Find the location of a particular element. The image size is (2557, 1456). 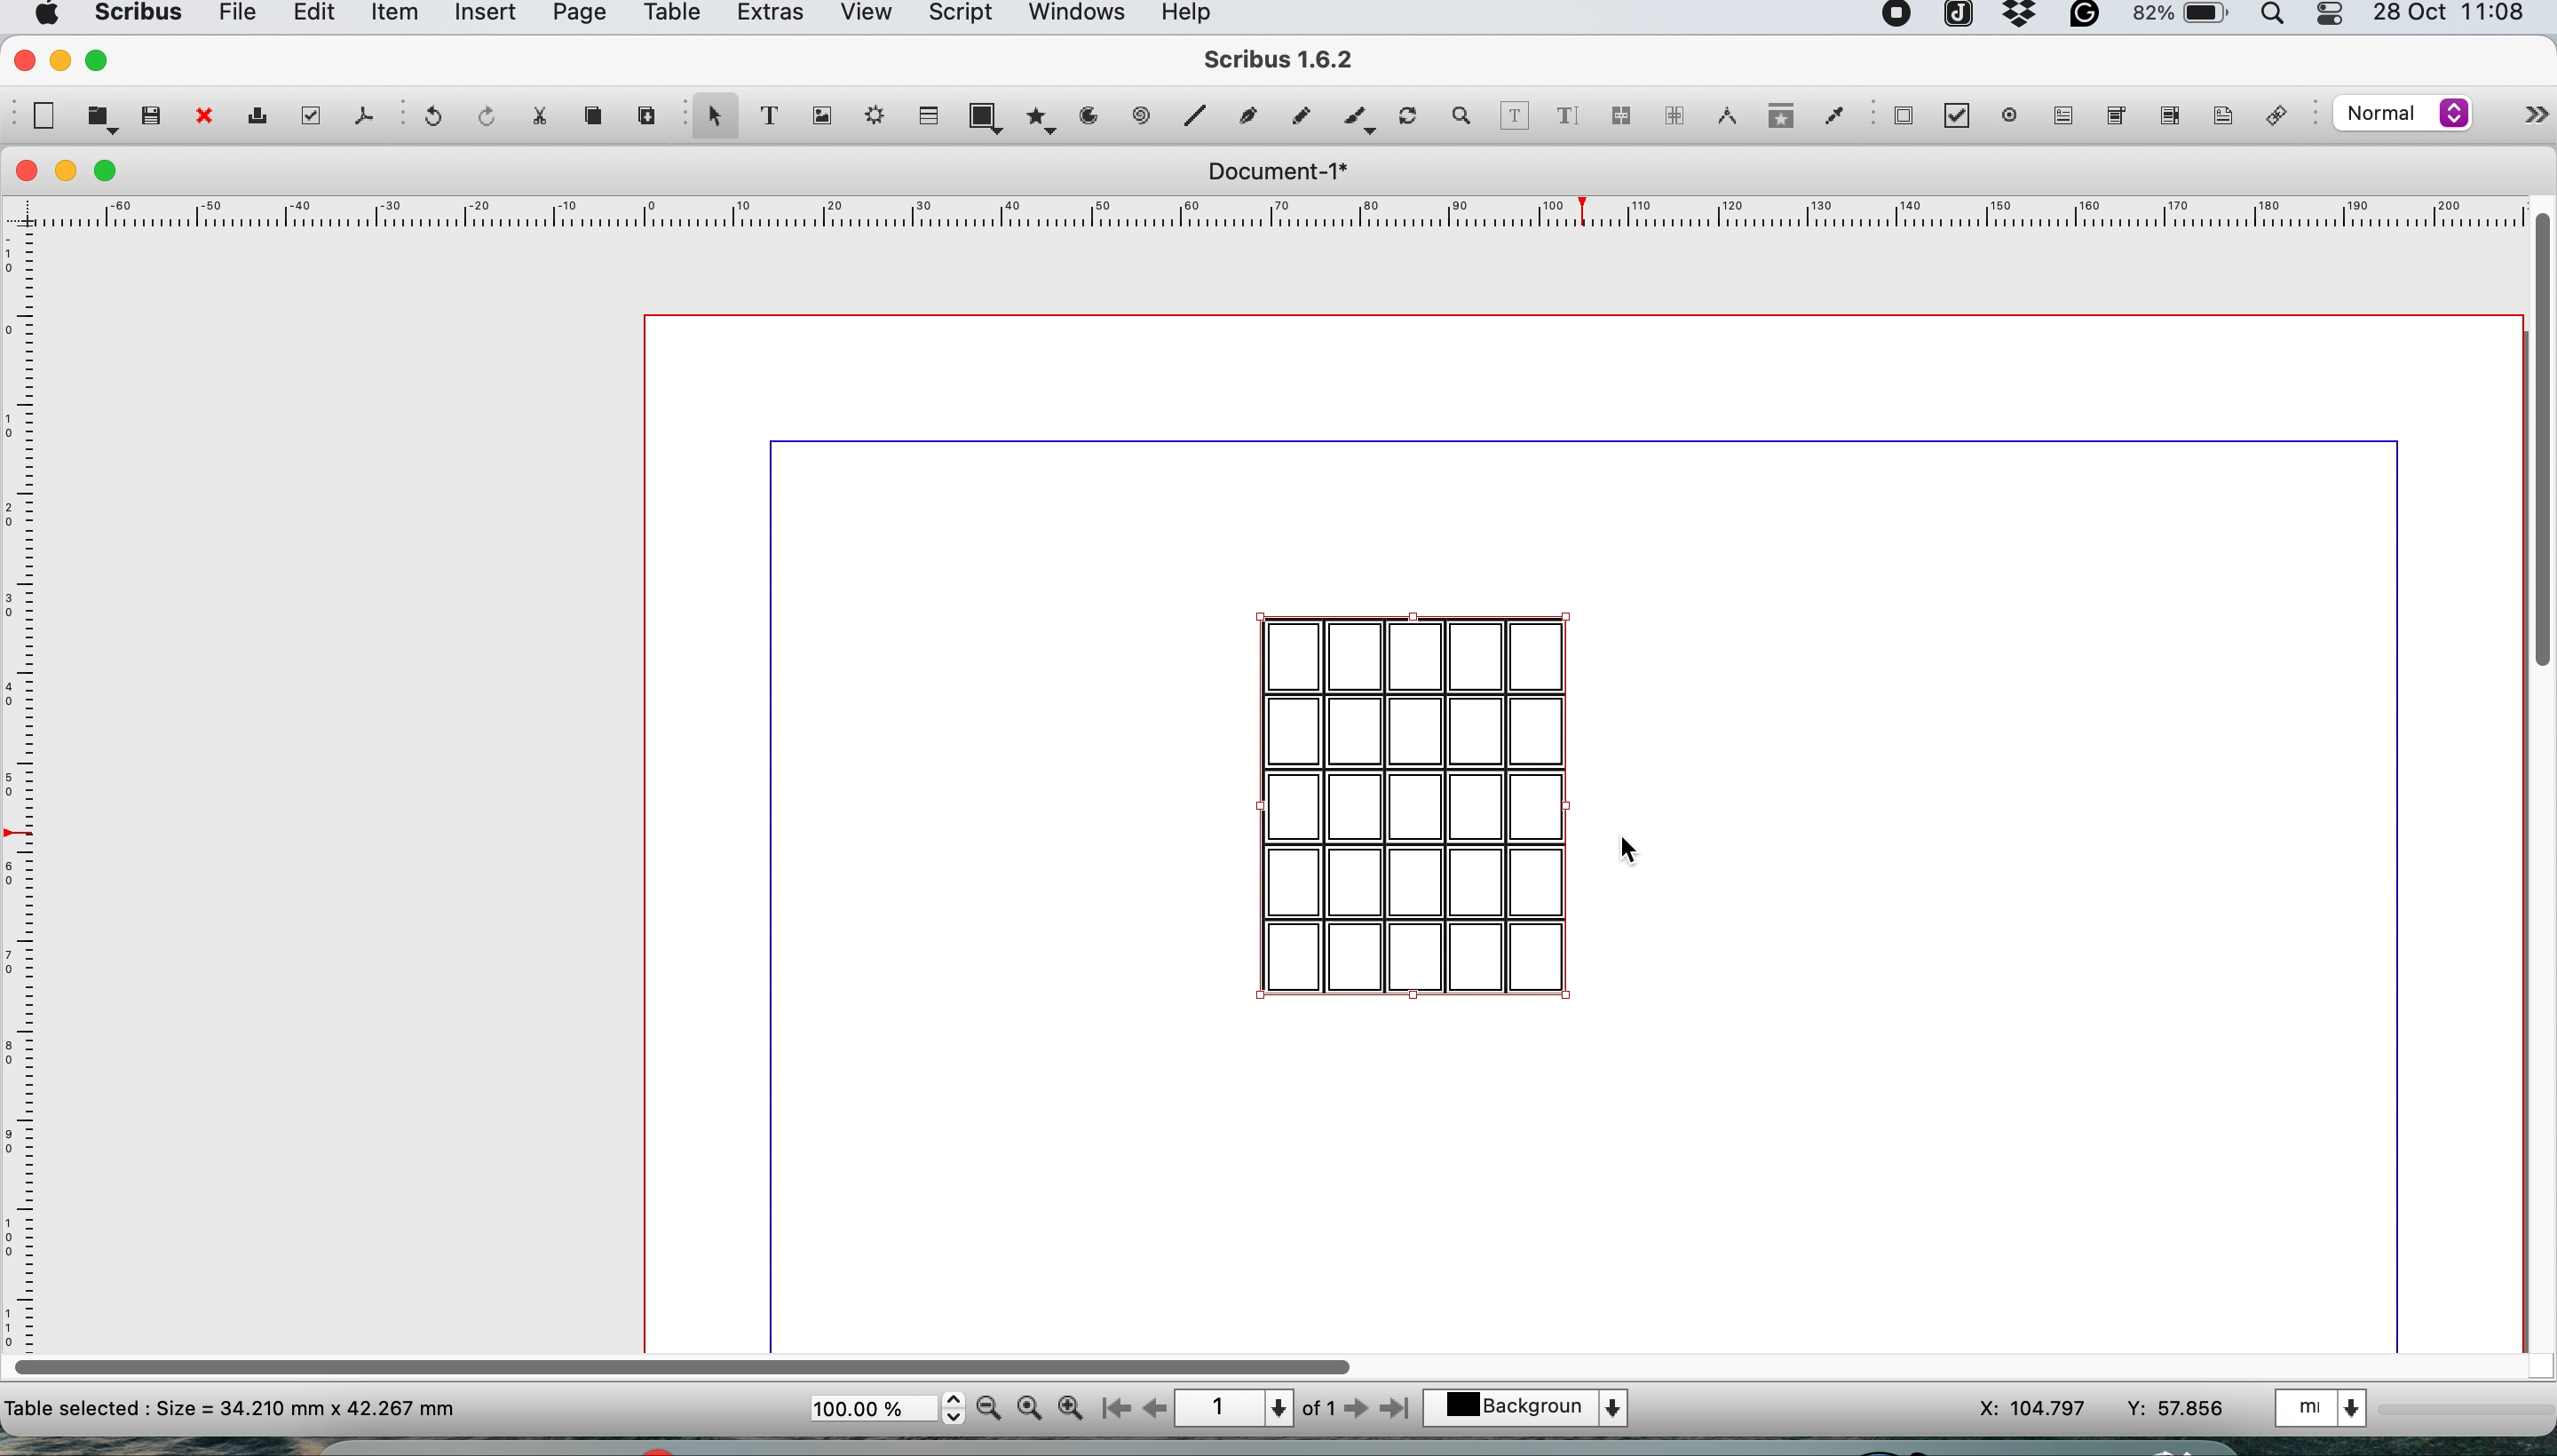

pdf text field is located at coordinates (2059, 116).